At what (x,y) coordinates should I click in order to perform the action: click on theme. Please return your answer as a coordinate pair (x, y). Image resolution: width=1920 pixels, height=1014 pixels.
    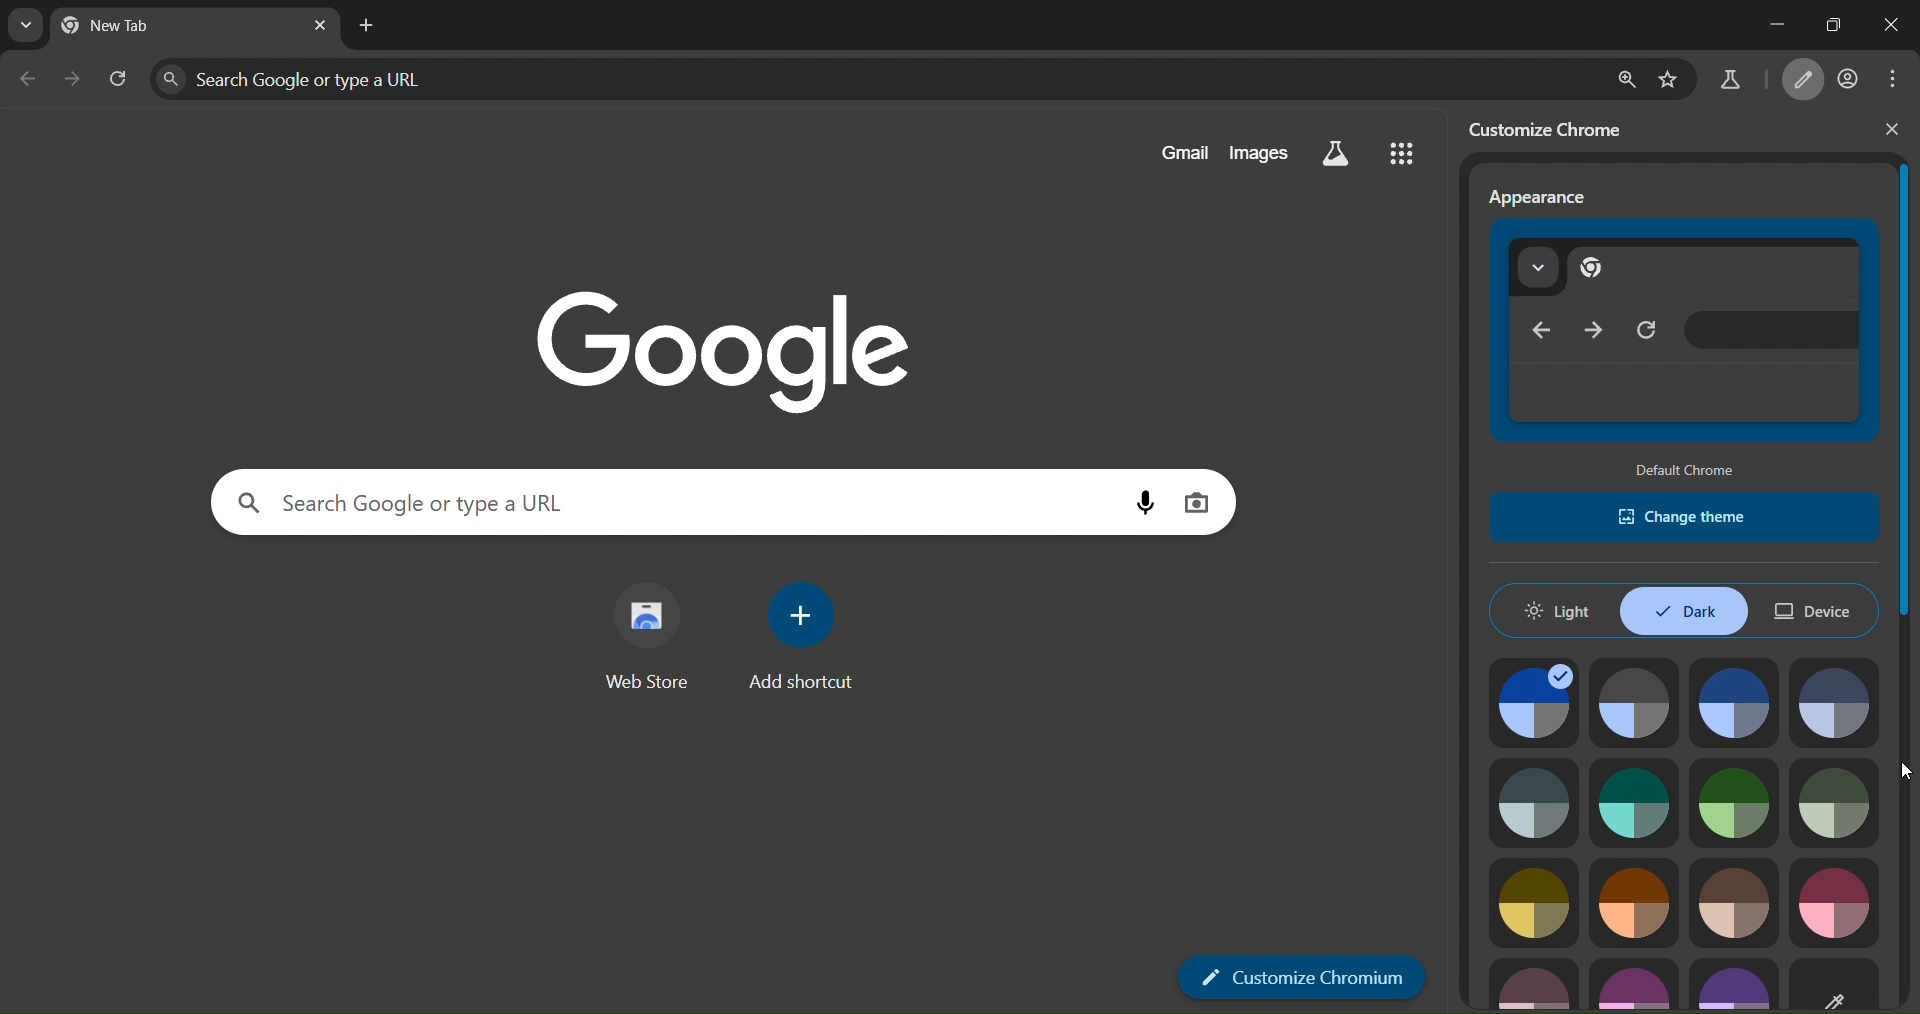
    Looking at the image, I should click on (1637, 694).